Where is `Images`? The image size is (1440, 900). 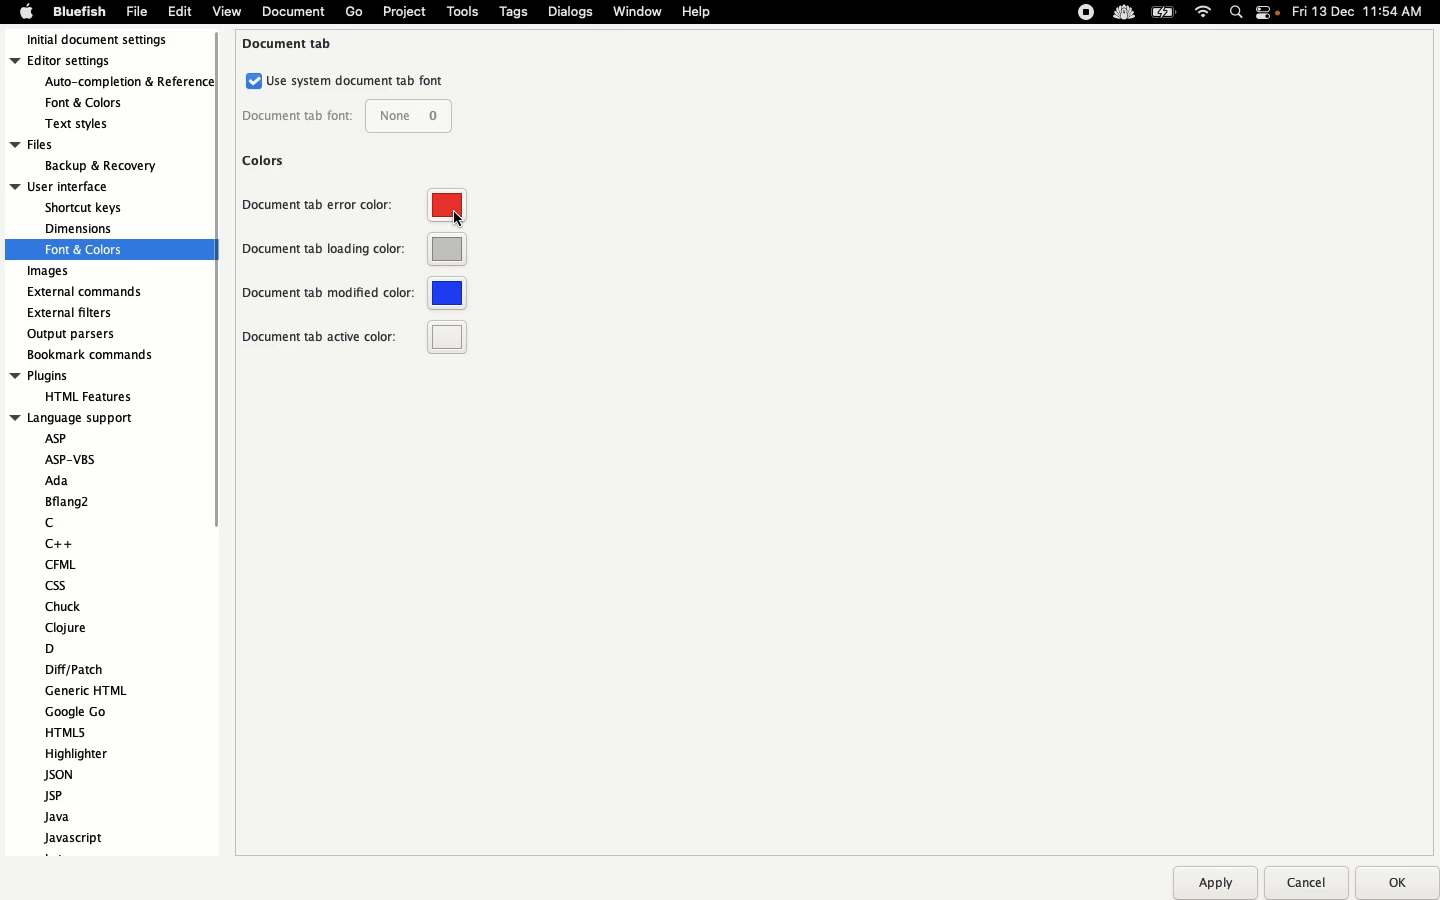
Images is located at coordinates (50, 272).